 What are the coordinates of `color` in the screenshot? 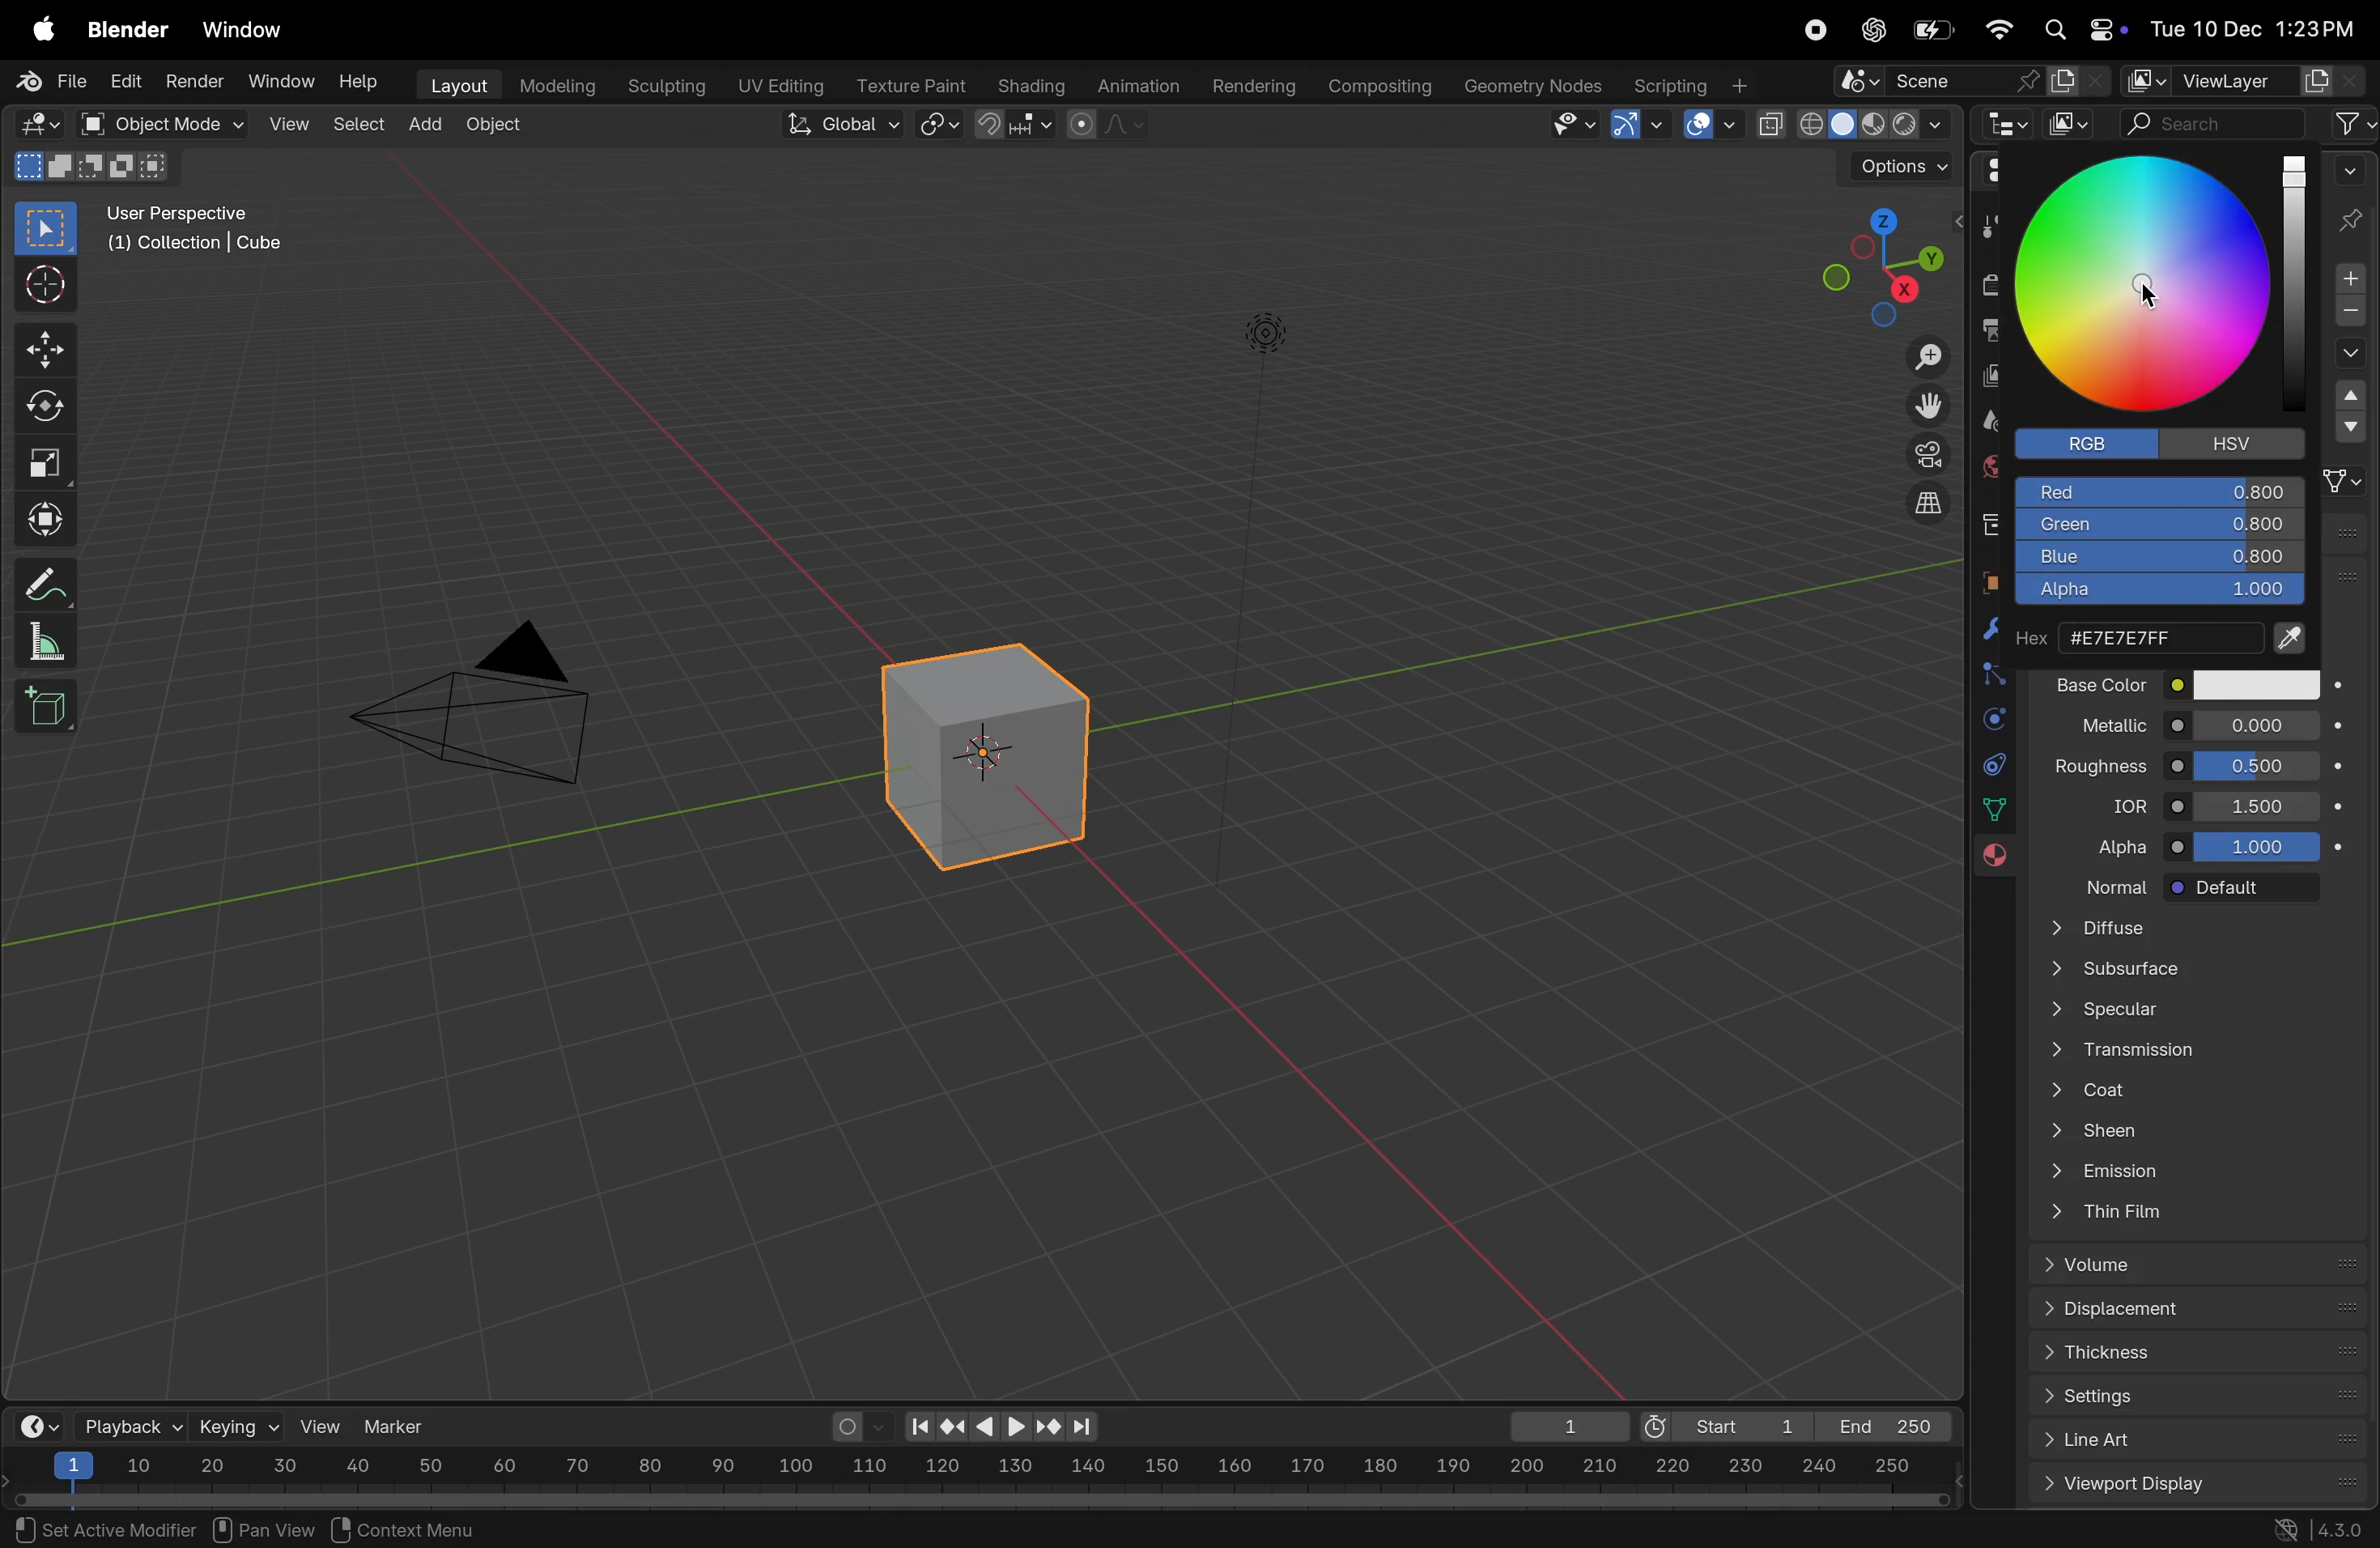 It's located at (2254, 684).